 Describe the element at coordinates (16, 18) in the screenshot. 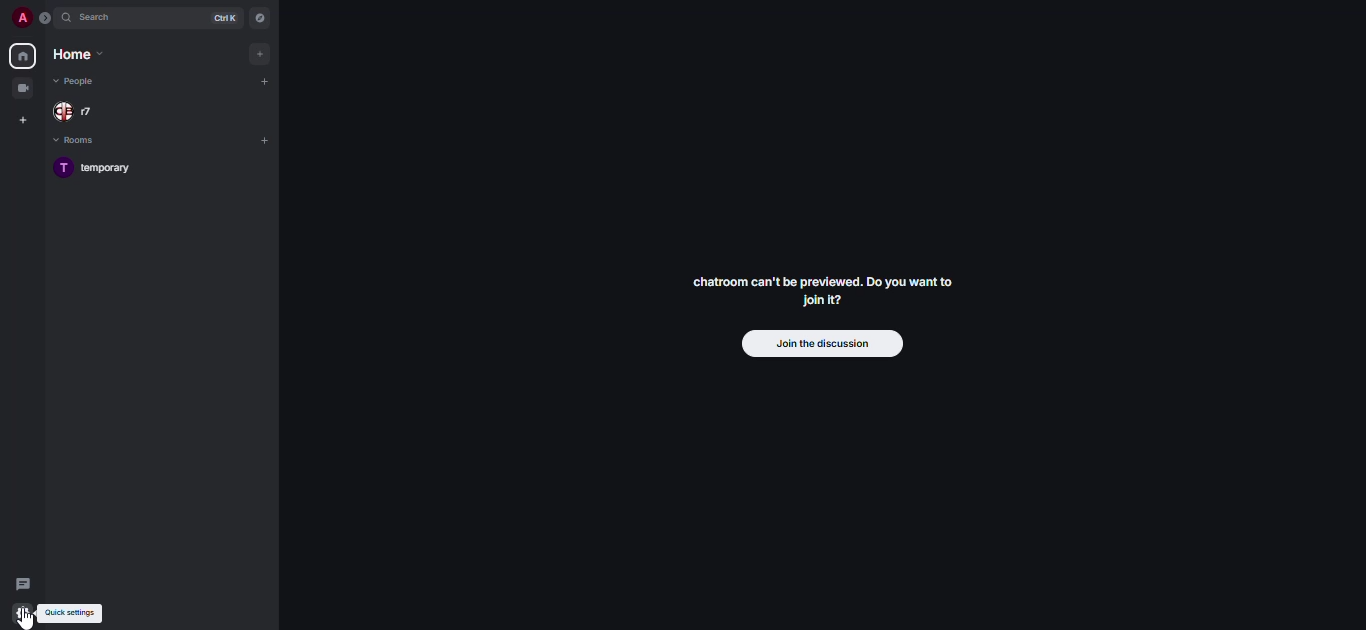

I see `profile` at that location.